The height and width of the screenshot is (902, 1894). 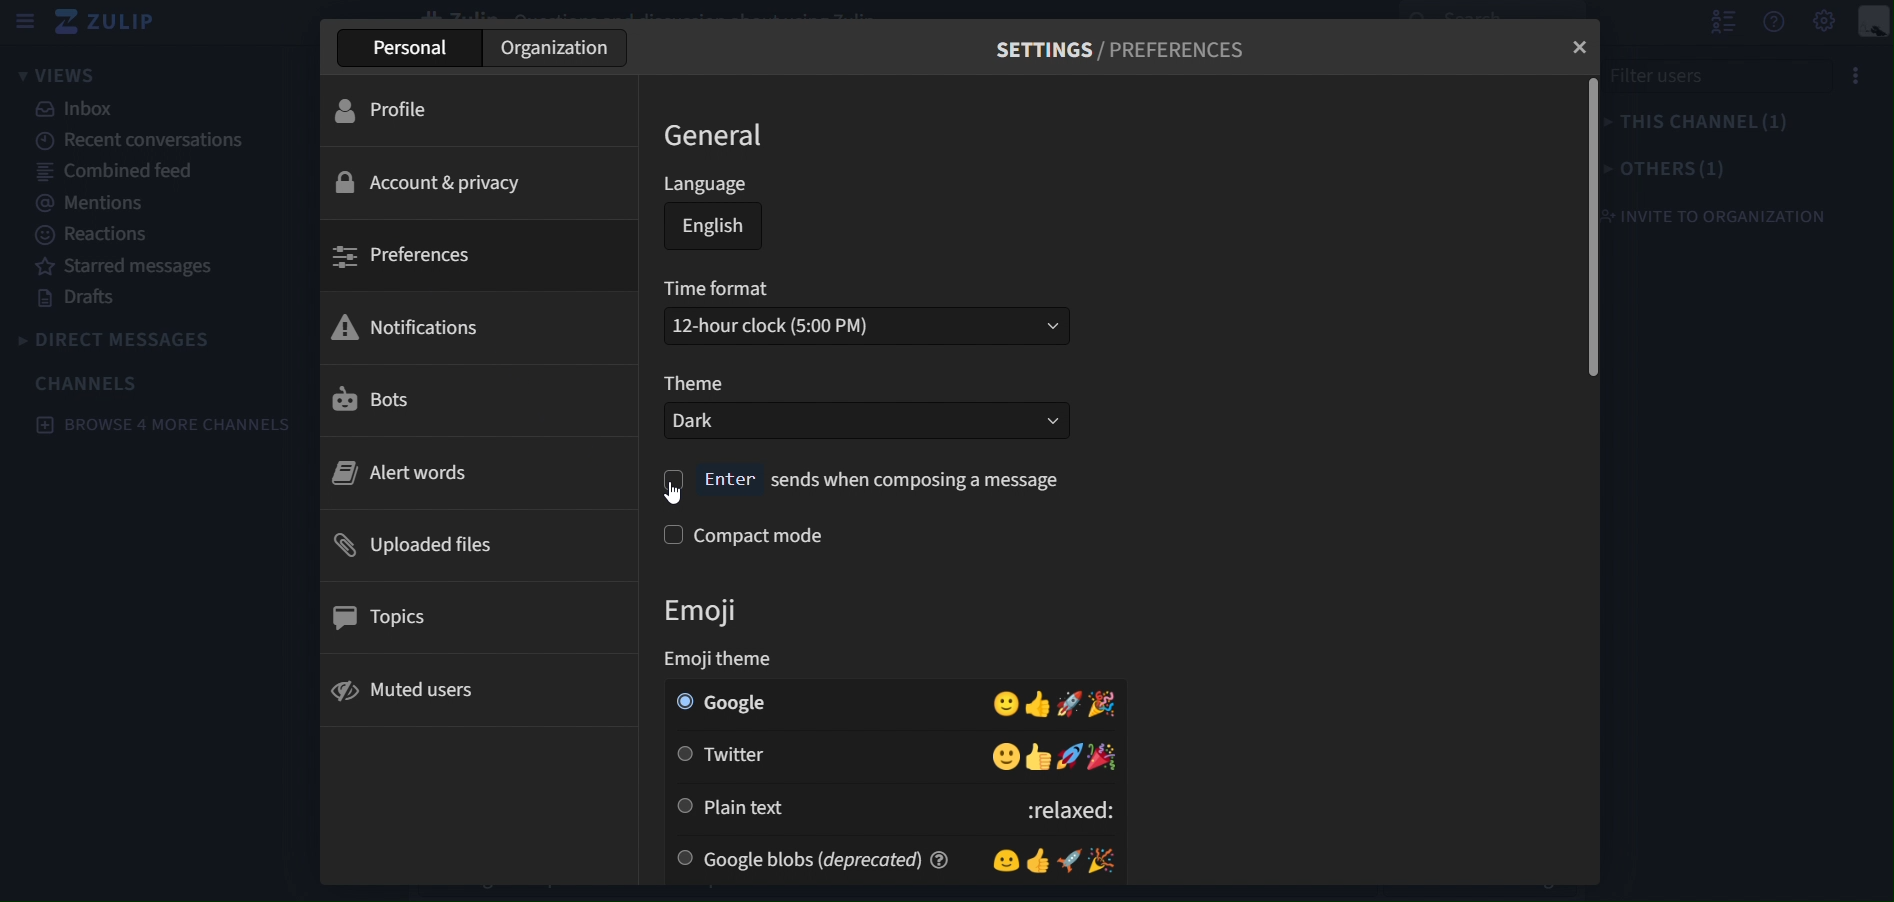 What do you see at coordinates (468, 543) in the screenshot?
I see `uploaded files` at bounding box center [468, 543].